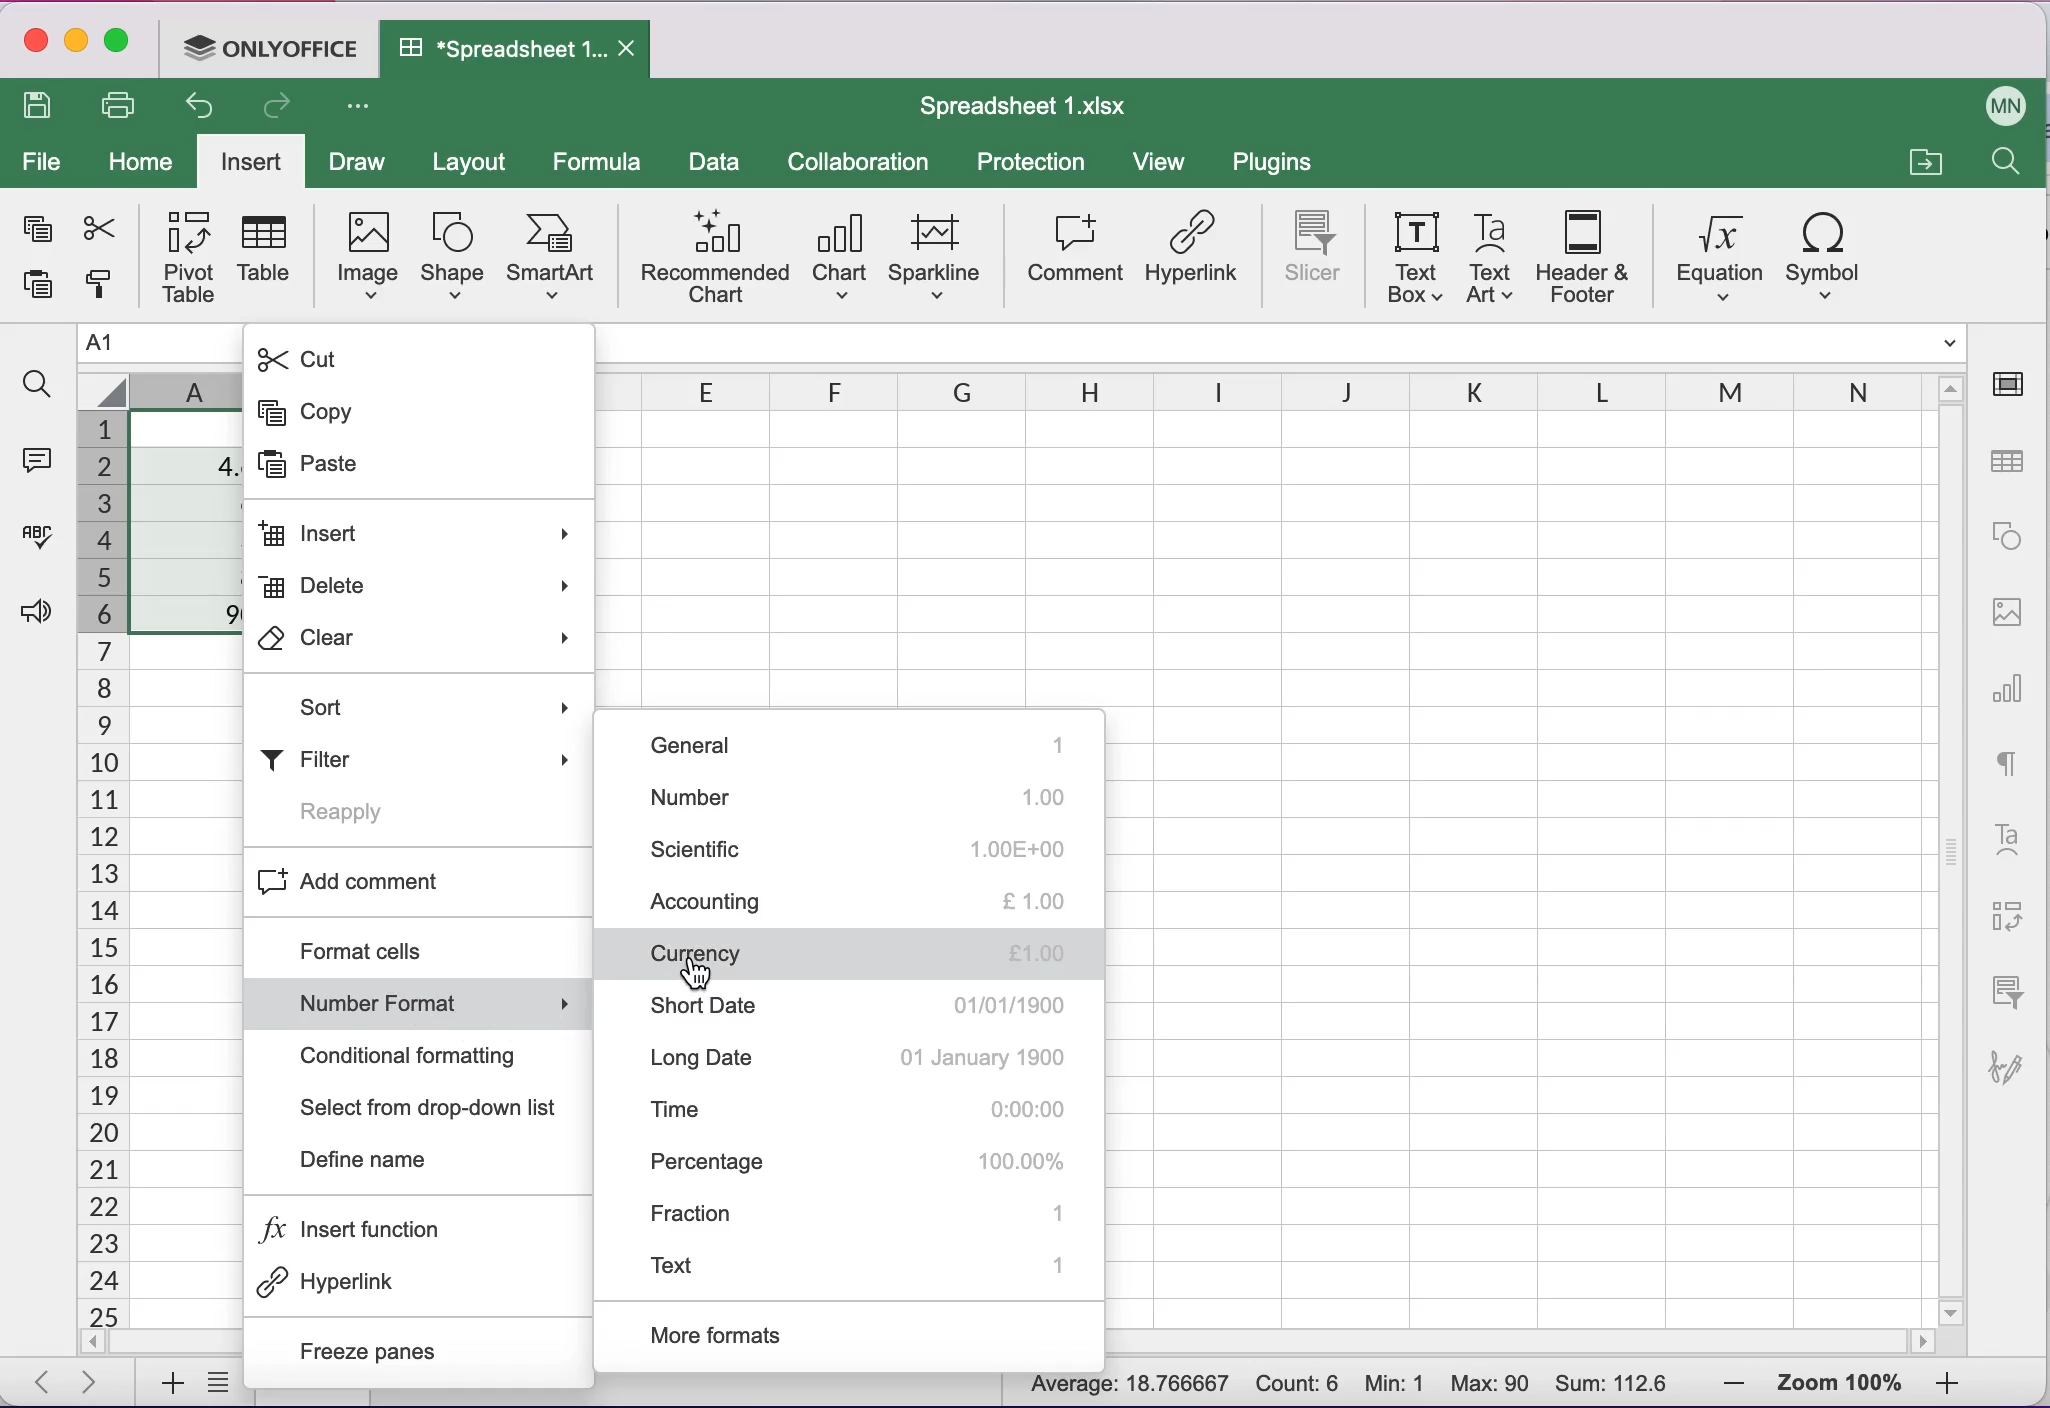  What do you see at coordinates (1722, 1381) in the screenshot?
I see `zoom out` at bounding box center [1722, 1381].